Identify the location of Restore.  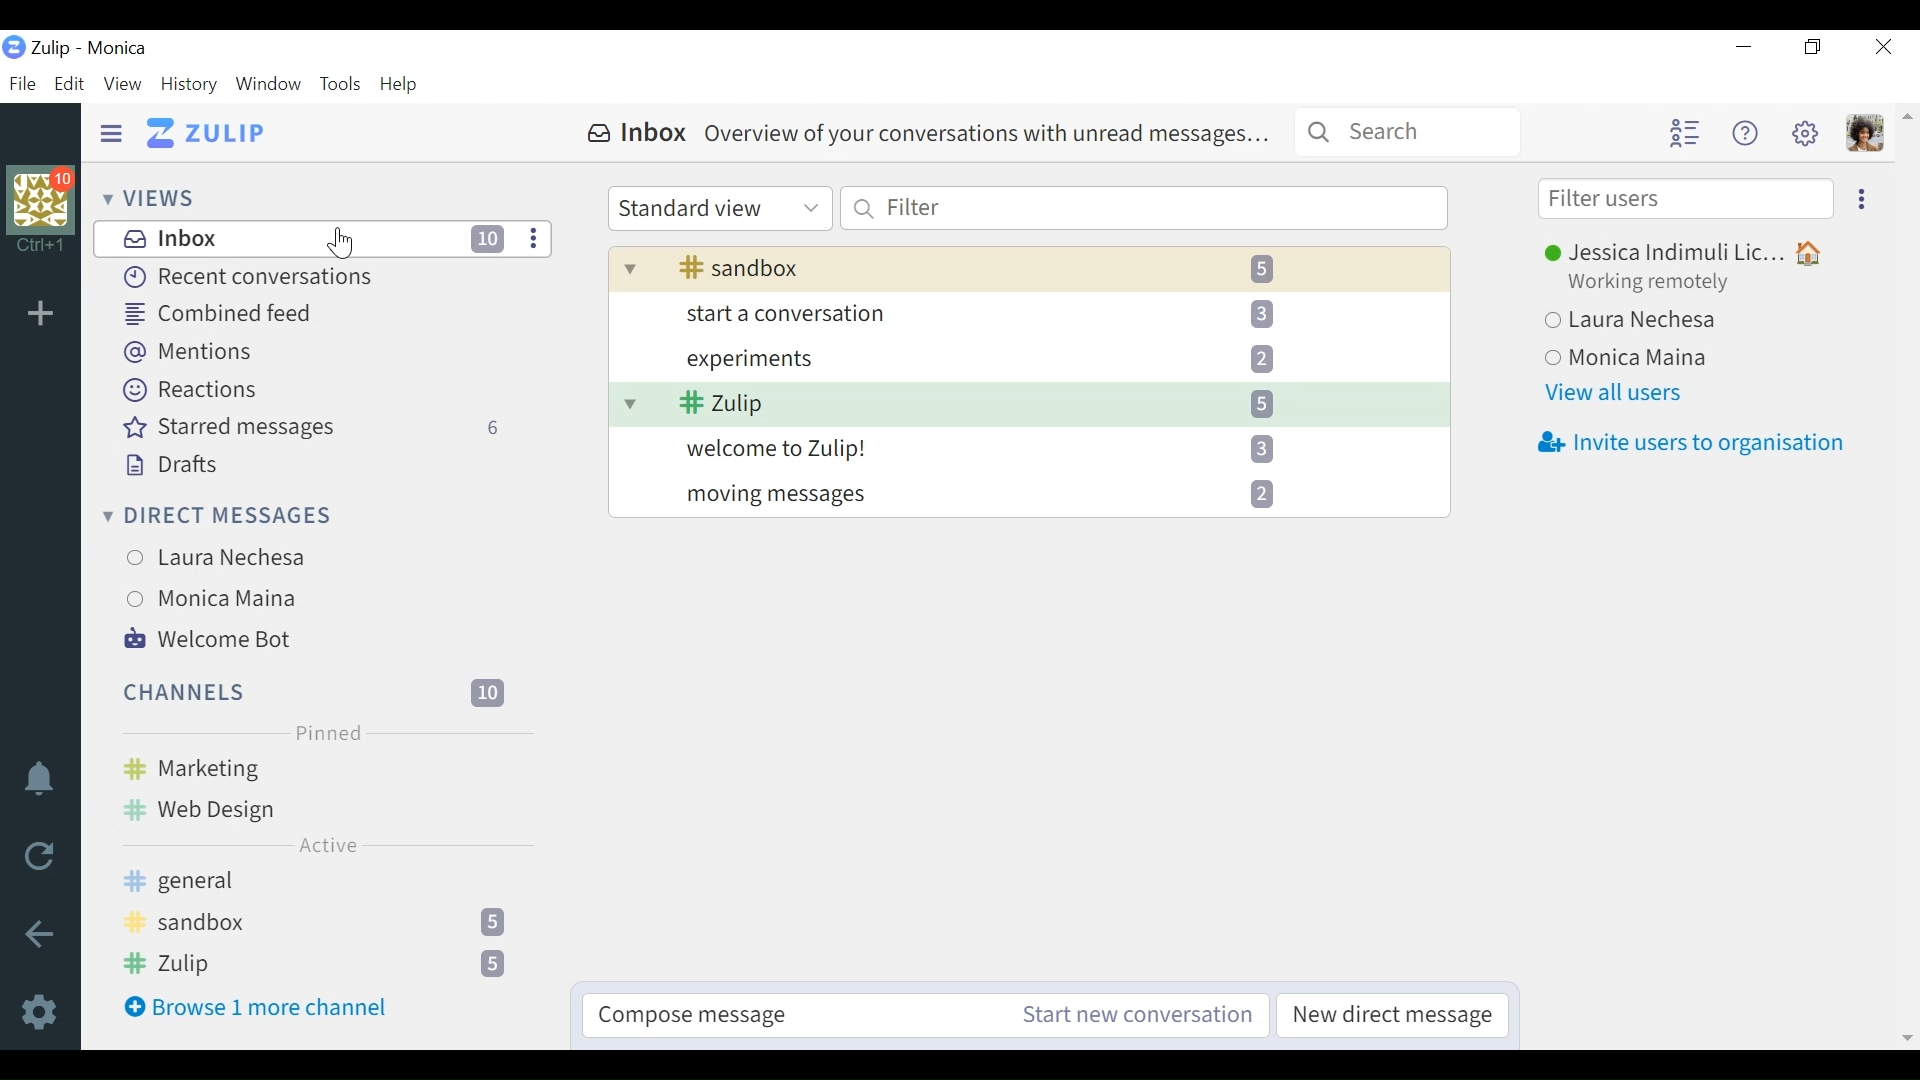
(1814, 49).